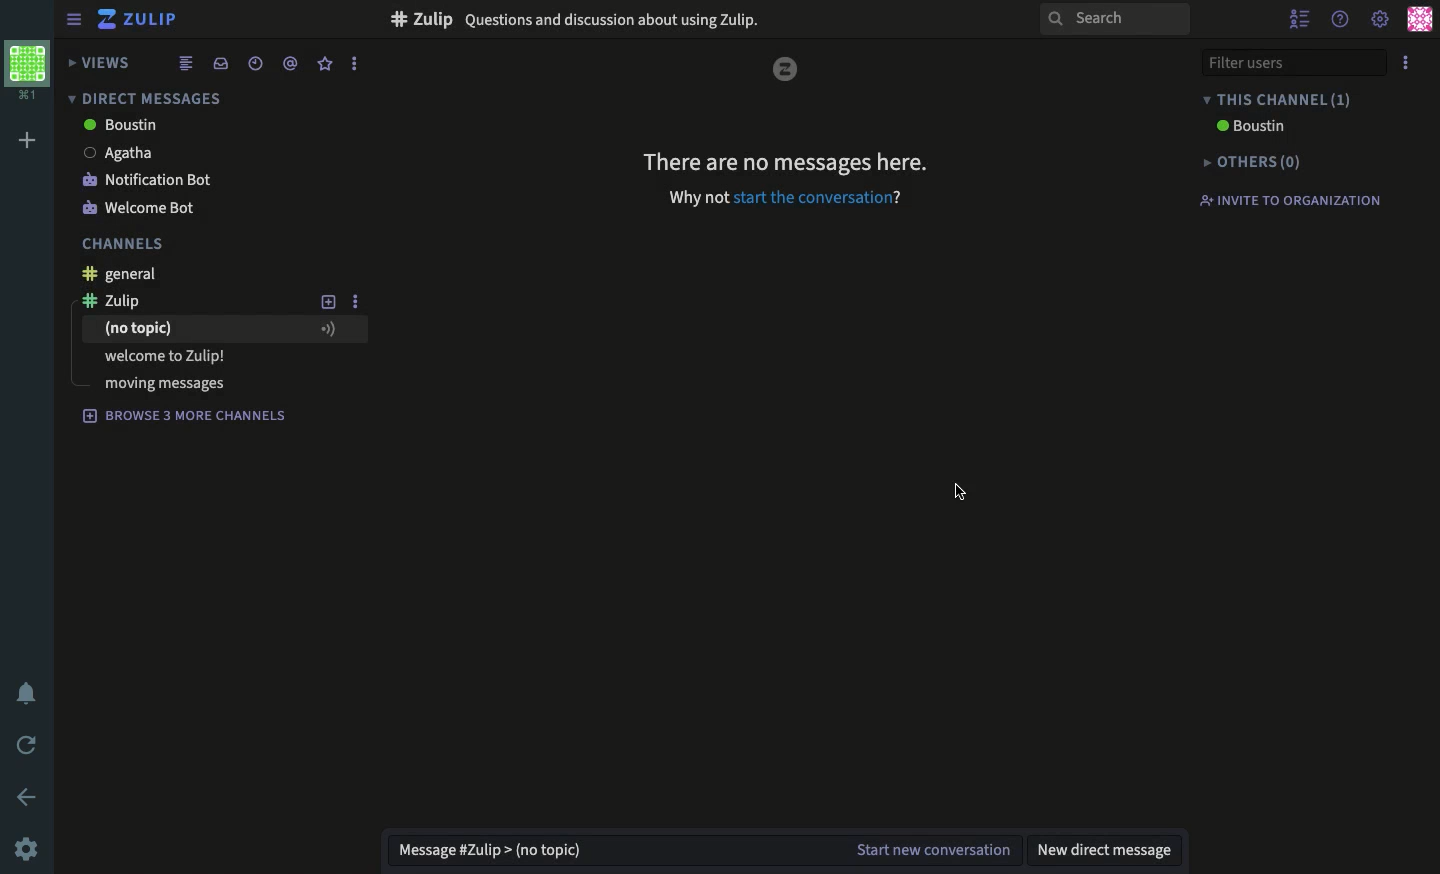 This screenshot has height=874, width=1440. What do you see at coordinates (1302, 99) in the screenshot?
I see `This conversation` at bounding box center [1302, 99].